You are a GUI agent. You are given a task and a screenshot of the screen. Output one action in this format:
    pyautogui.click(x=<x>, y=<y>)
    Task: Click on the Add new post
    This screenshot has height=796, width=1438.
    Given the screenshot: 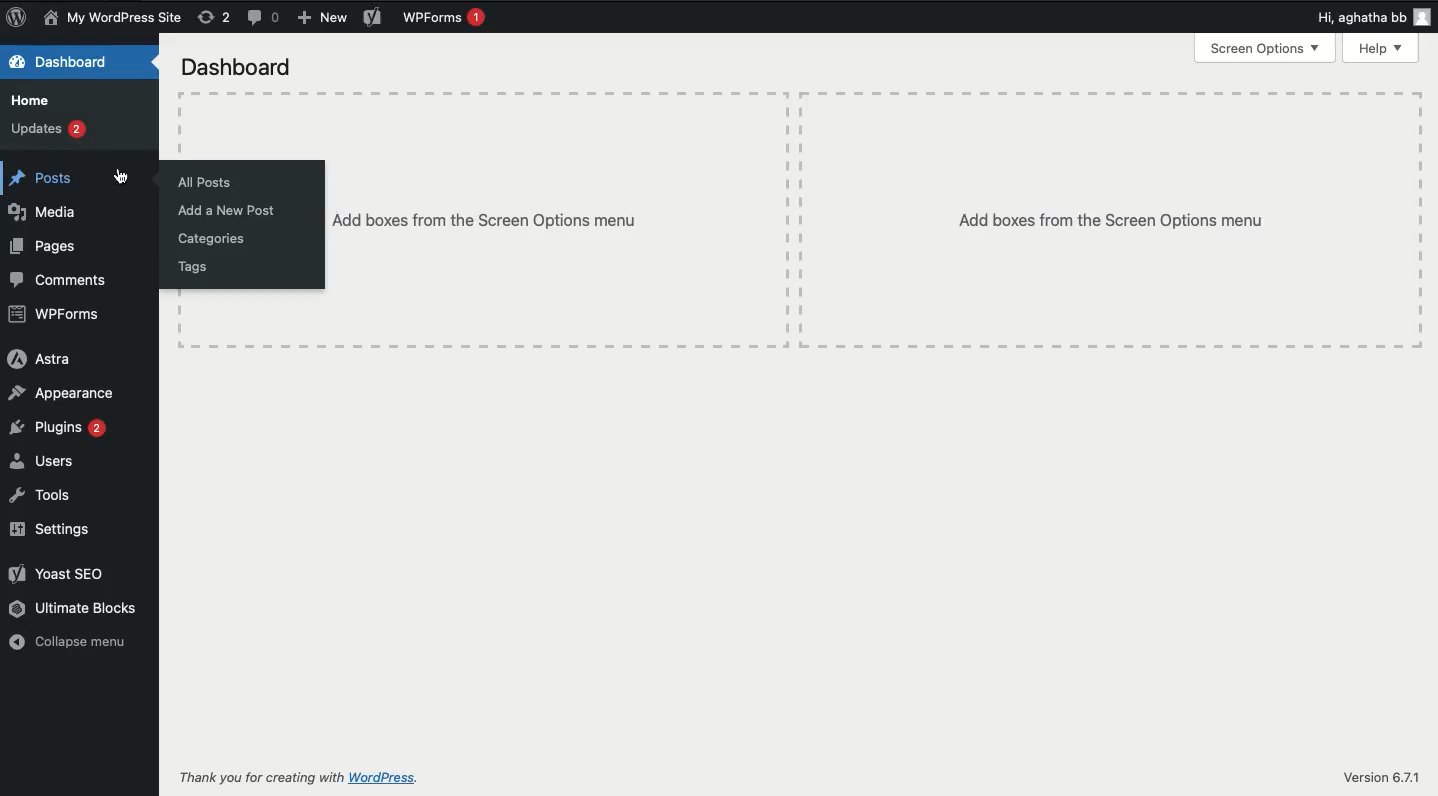 What is the action you would take?
    pyautogui.click(x=230, y=211)
    